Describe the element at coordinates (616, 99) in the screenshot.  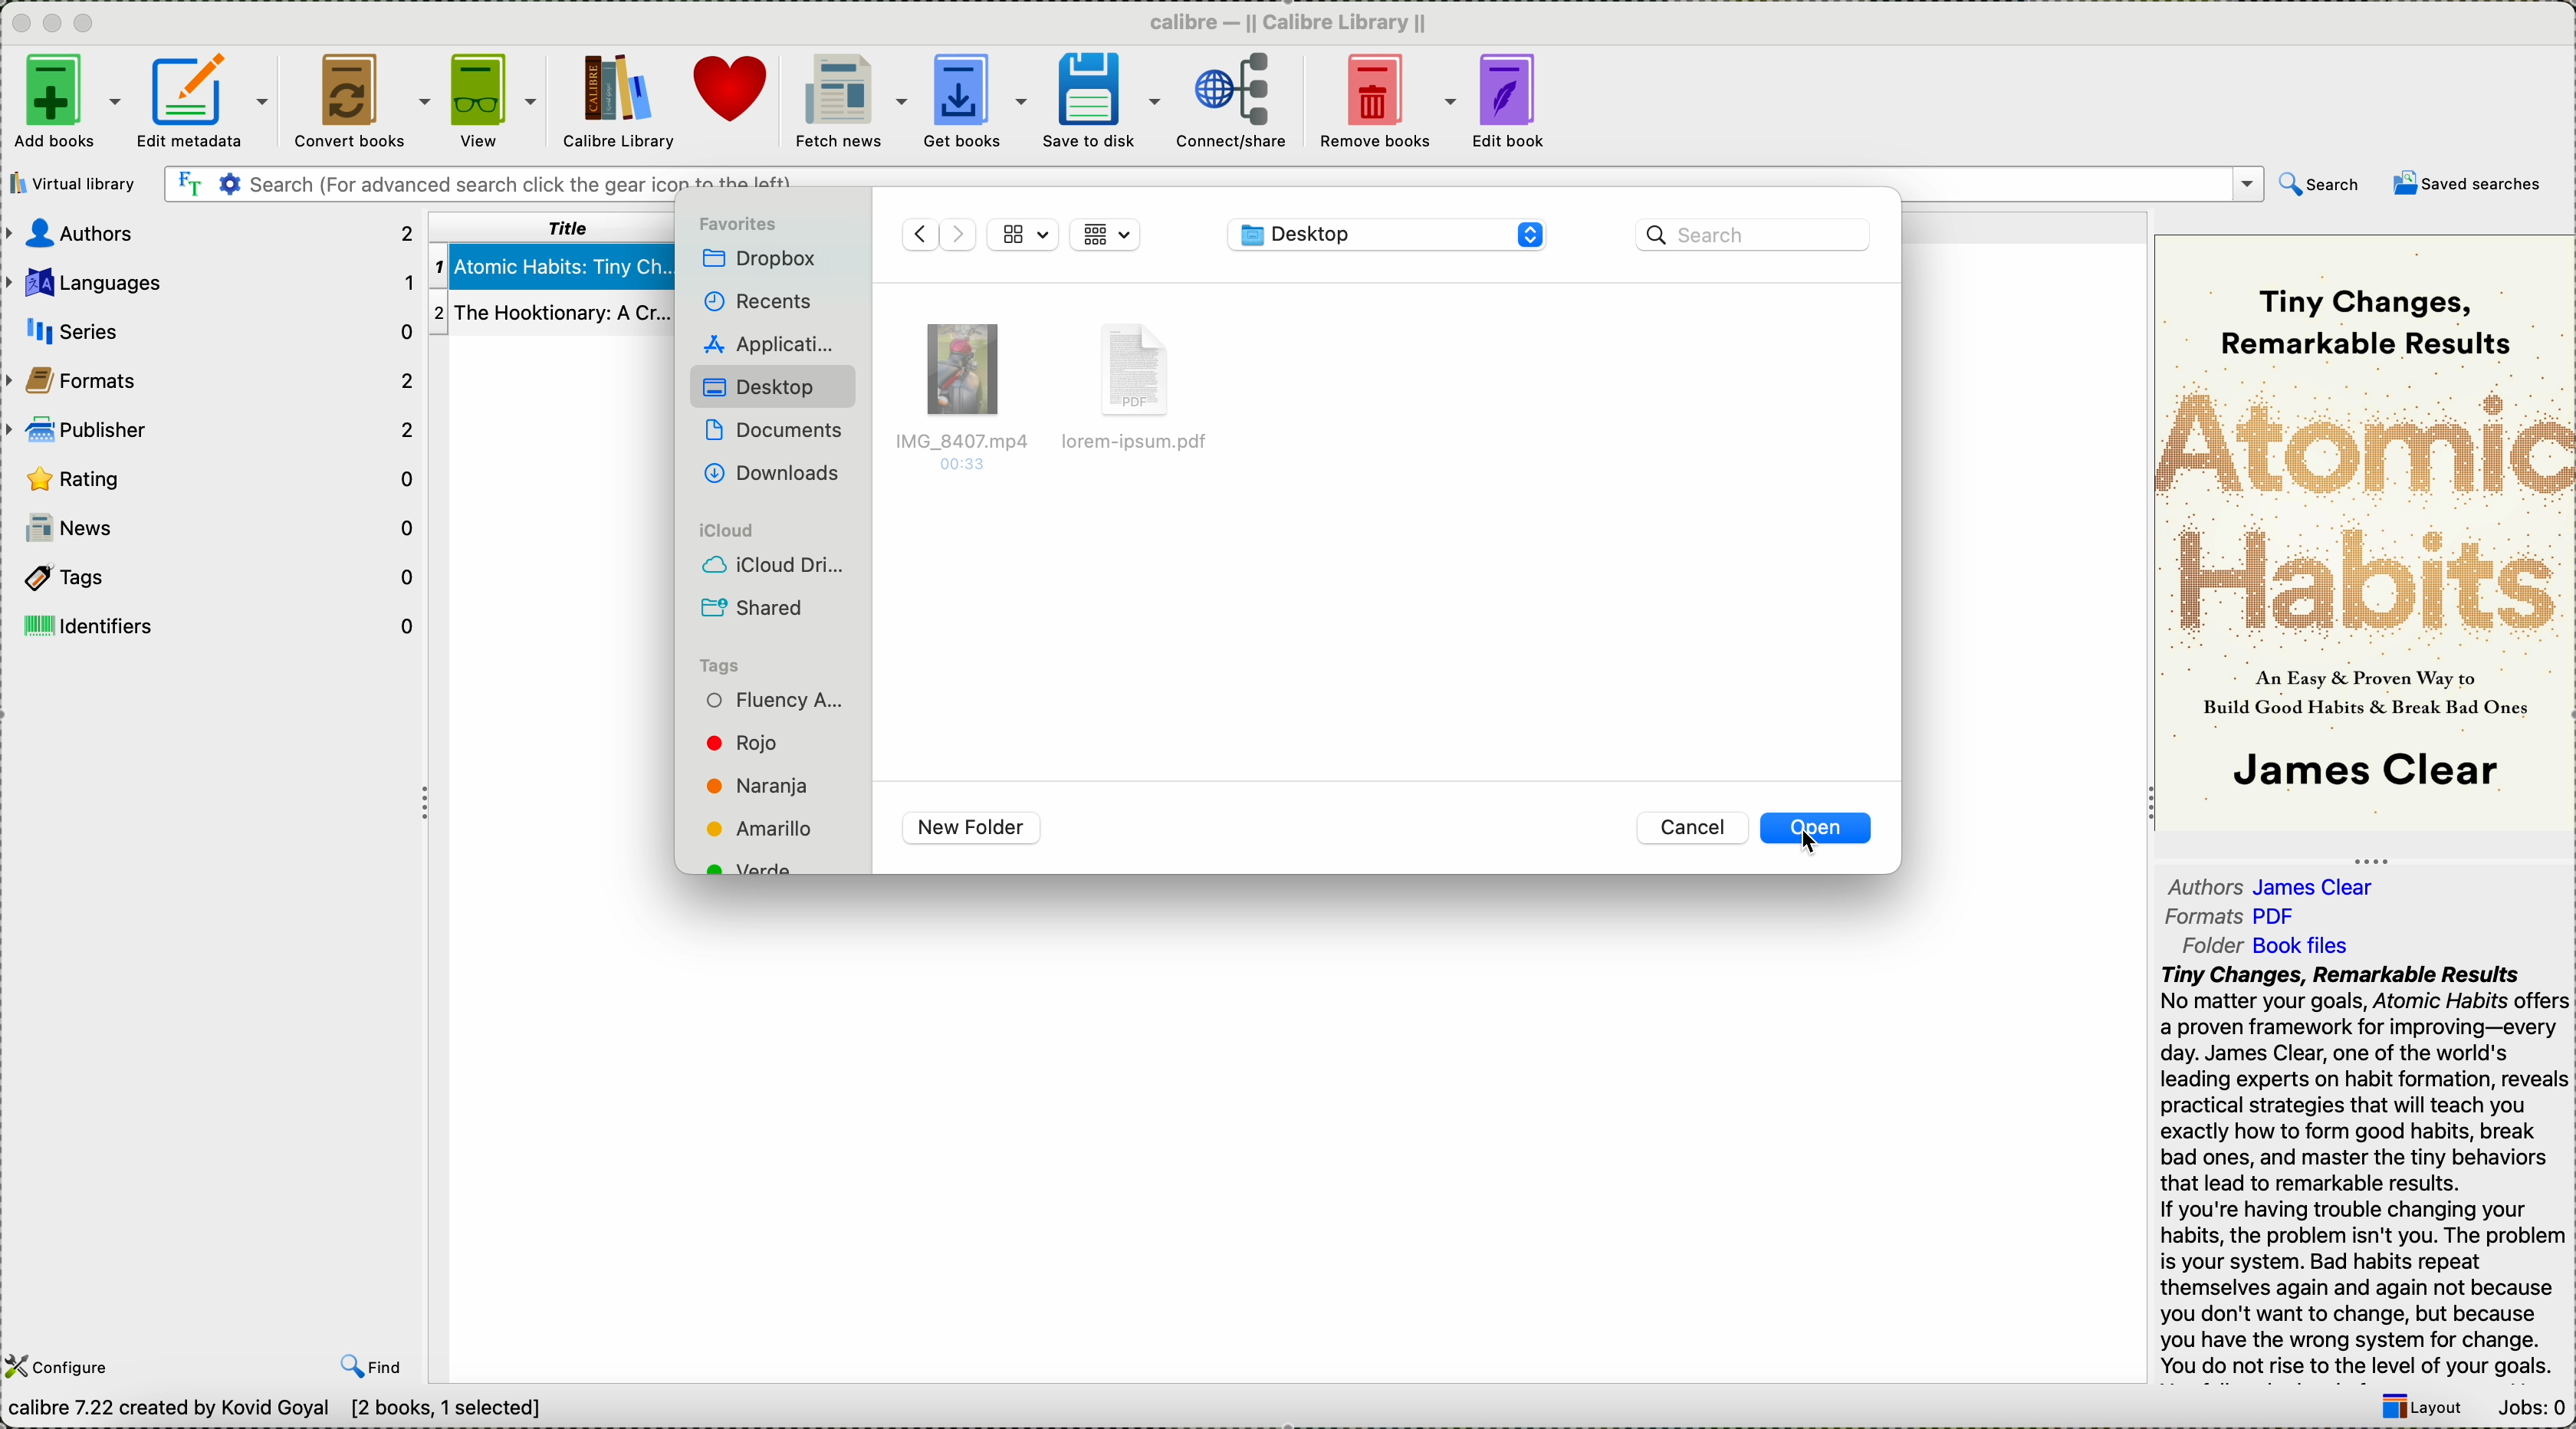
I see `Calibre library` at that location.